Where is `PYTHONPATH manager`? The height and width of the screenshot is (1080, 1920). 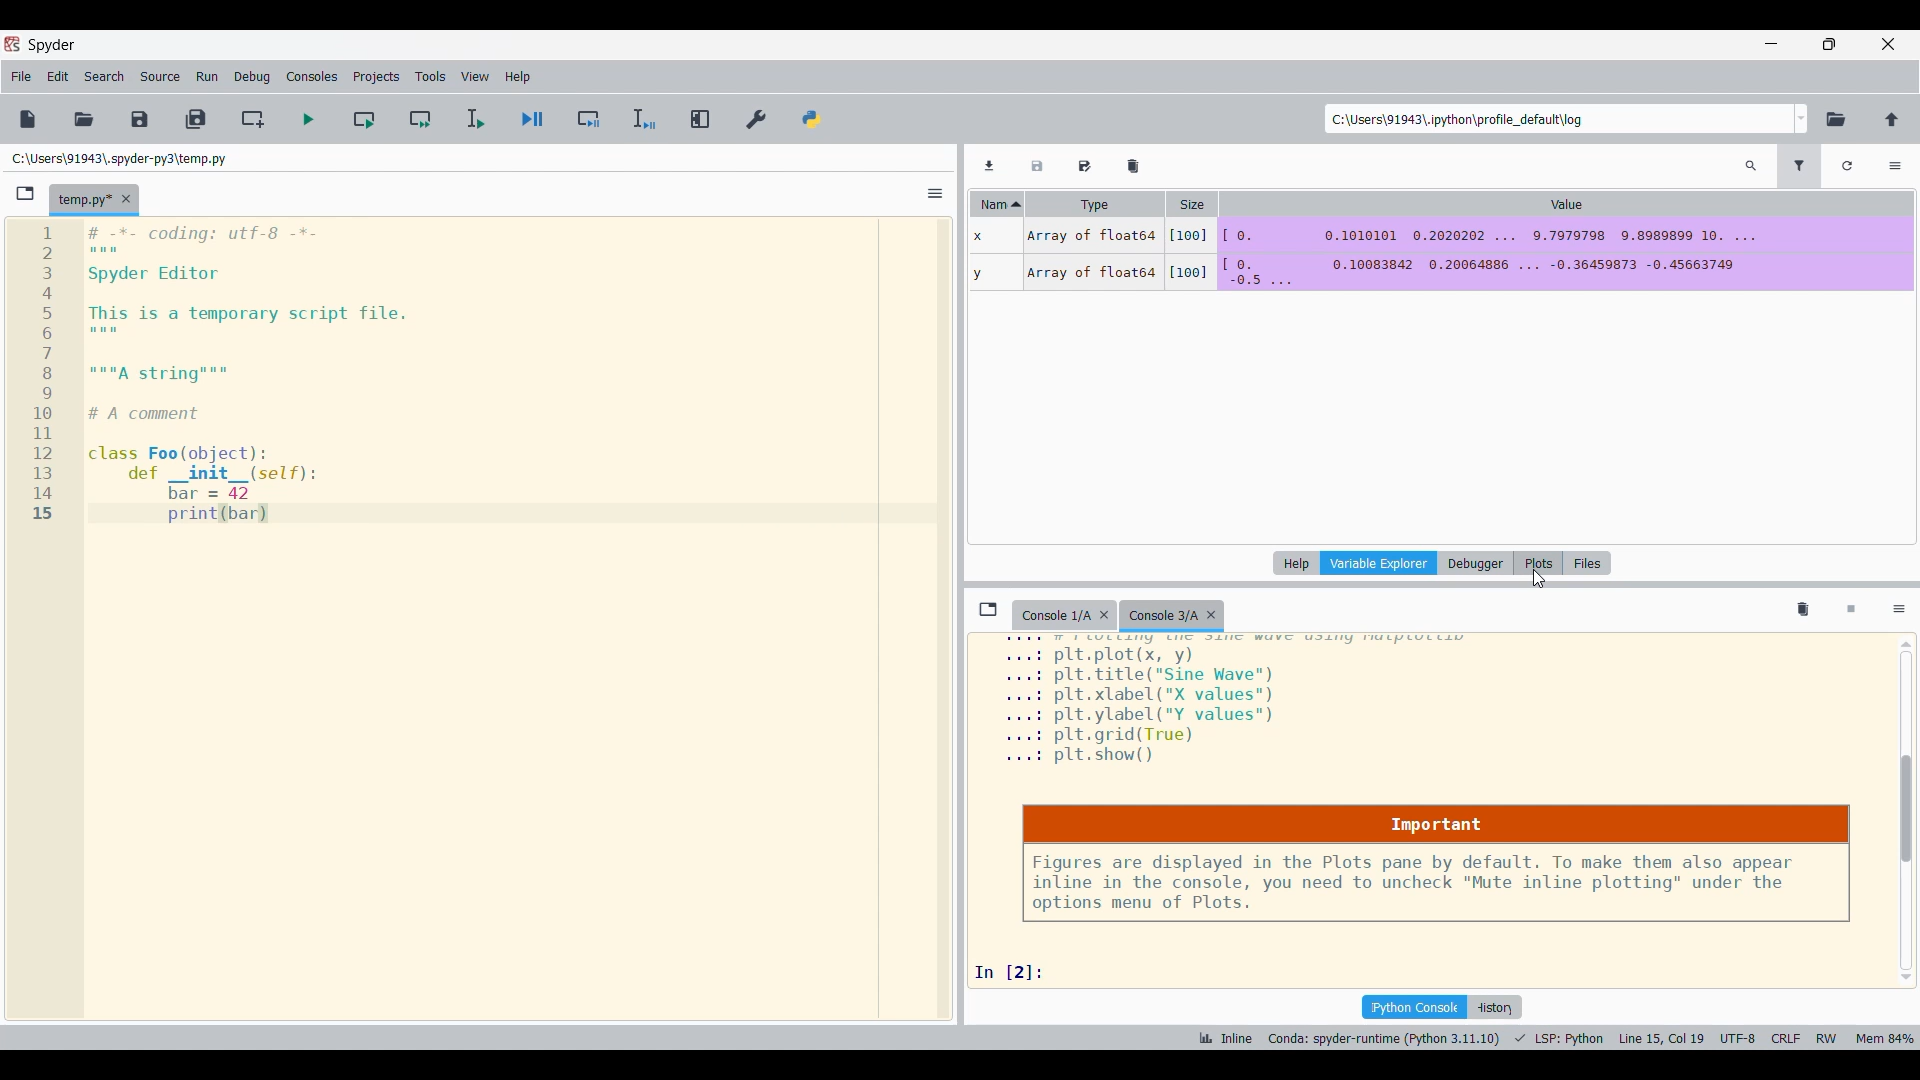 PYTHONPATH manager is located at coordinates (812, 119).